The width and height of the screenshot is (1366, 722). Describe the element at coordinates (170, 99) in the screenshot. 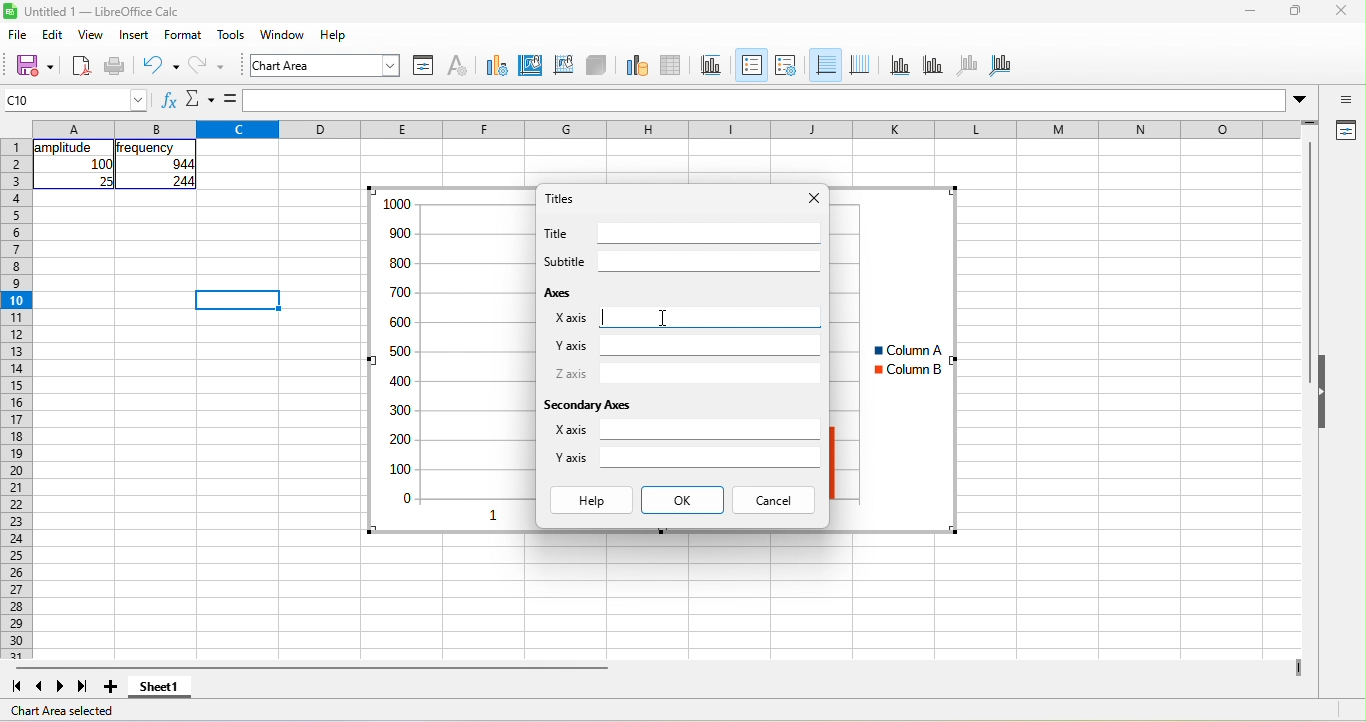

I see `fx` at that location.